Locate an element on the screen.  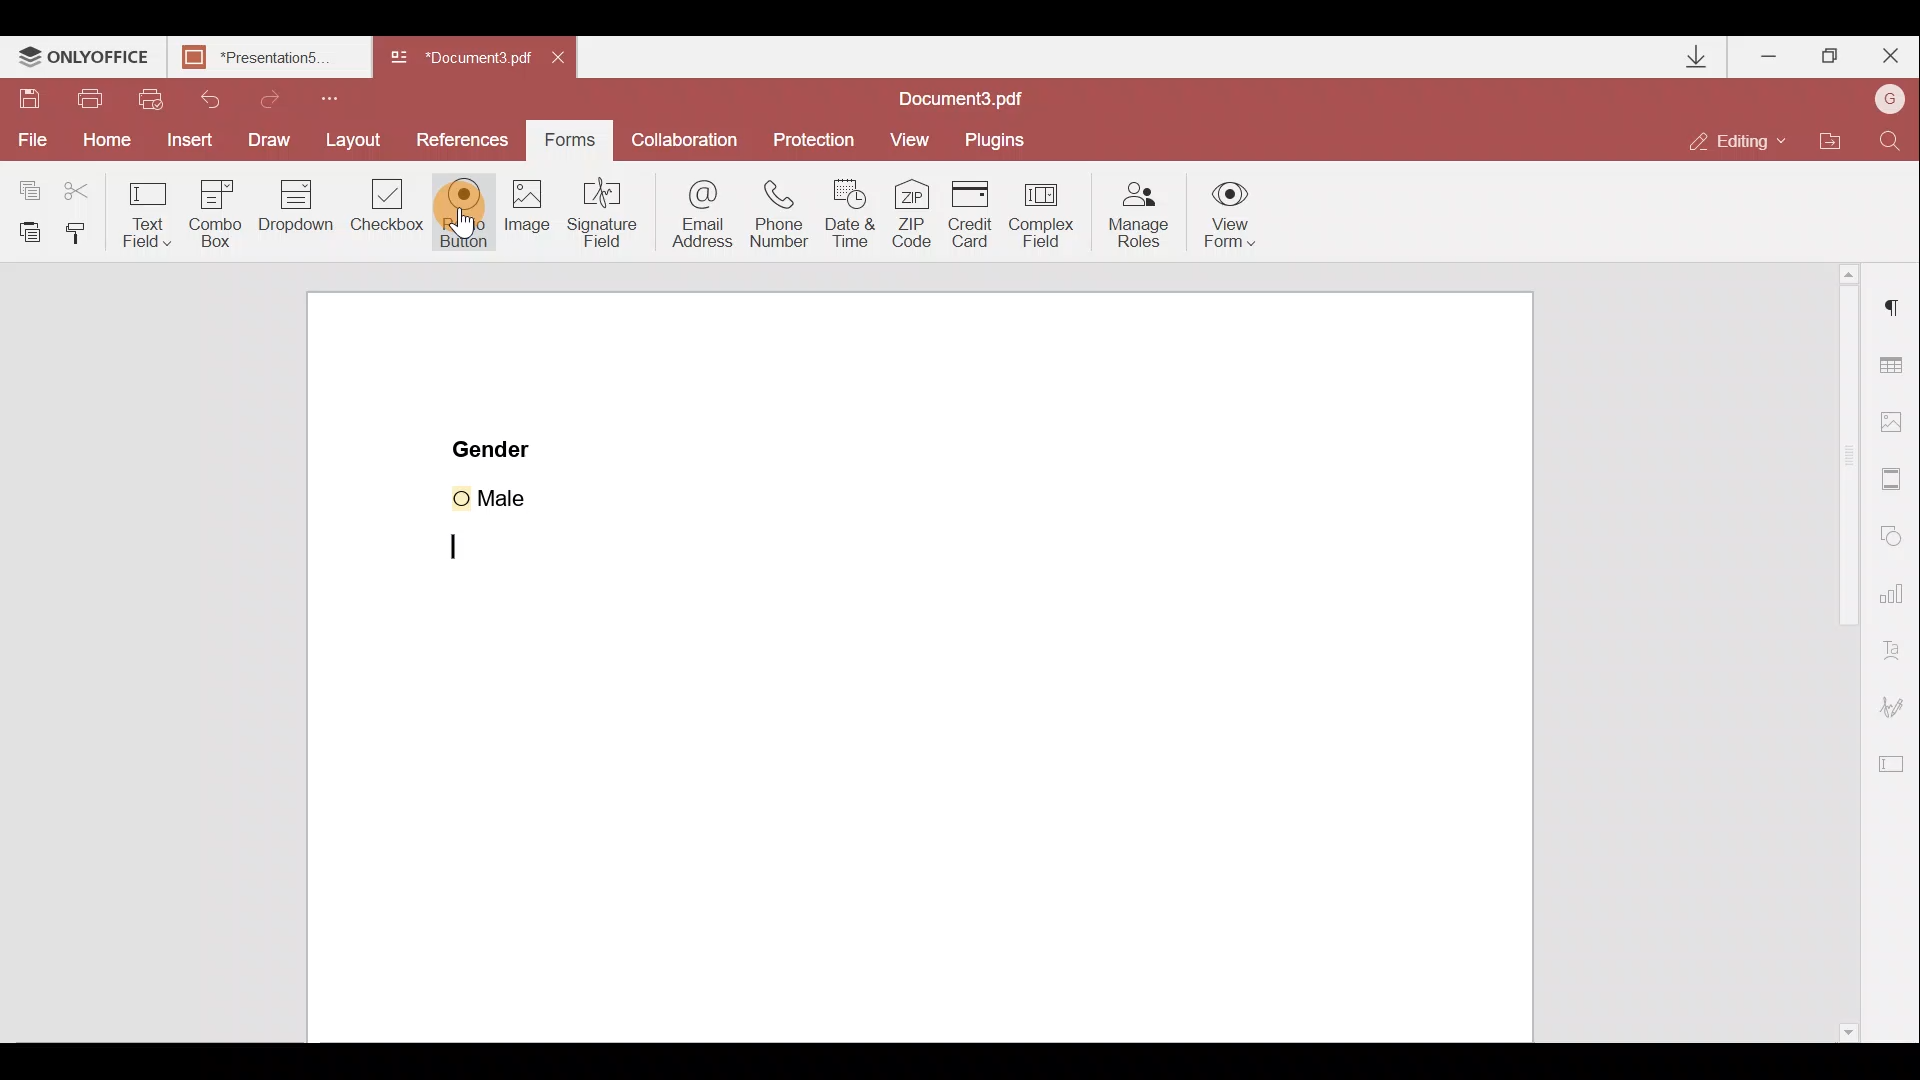
Print file is located at coordinates (92, 97).